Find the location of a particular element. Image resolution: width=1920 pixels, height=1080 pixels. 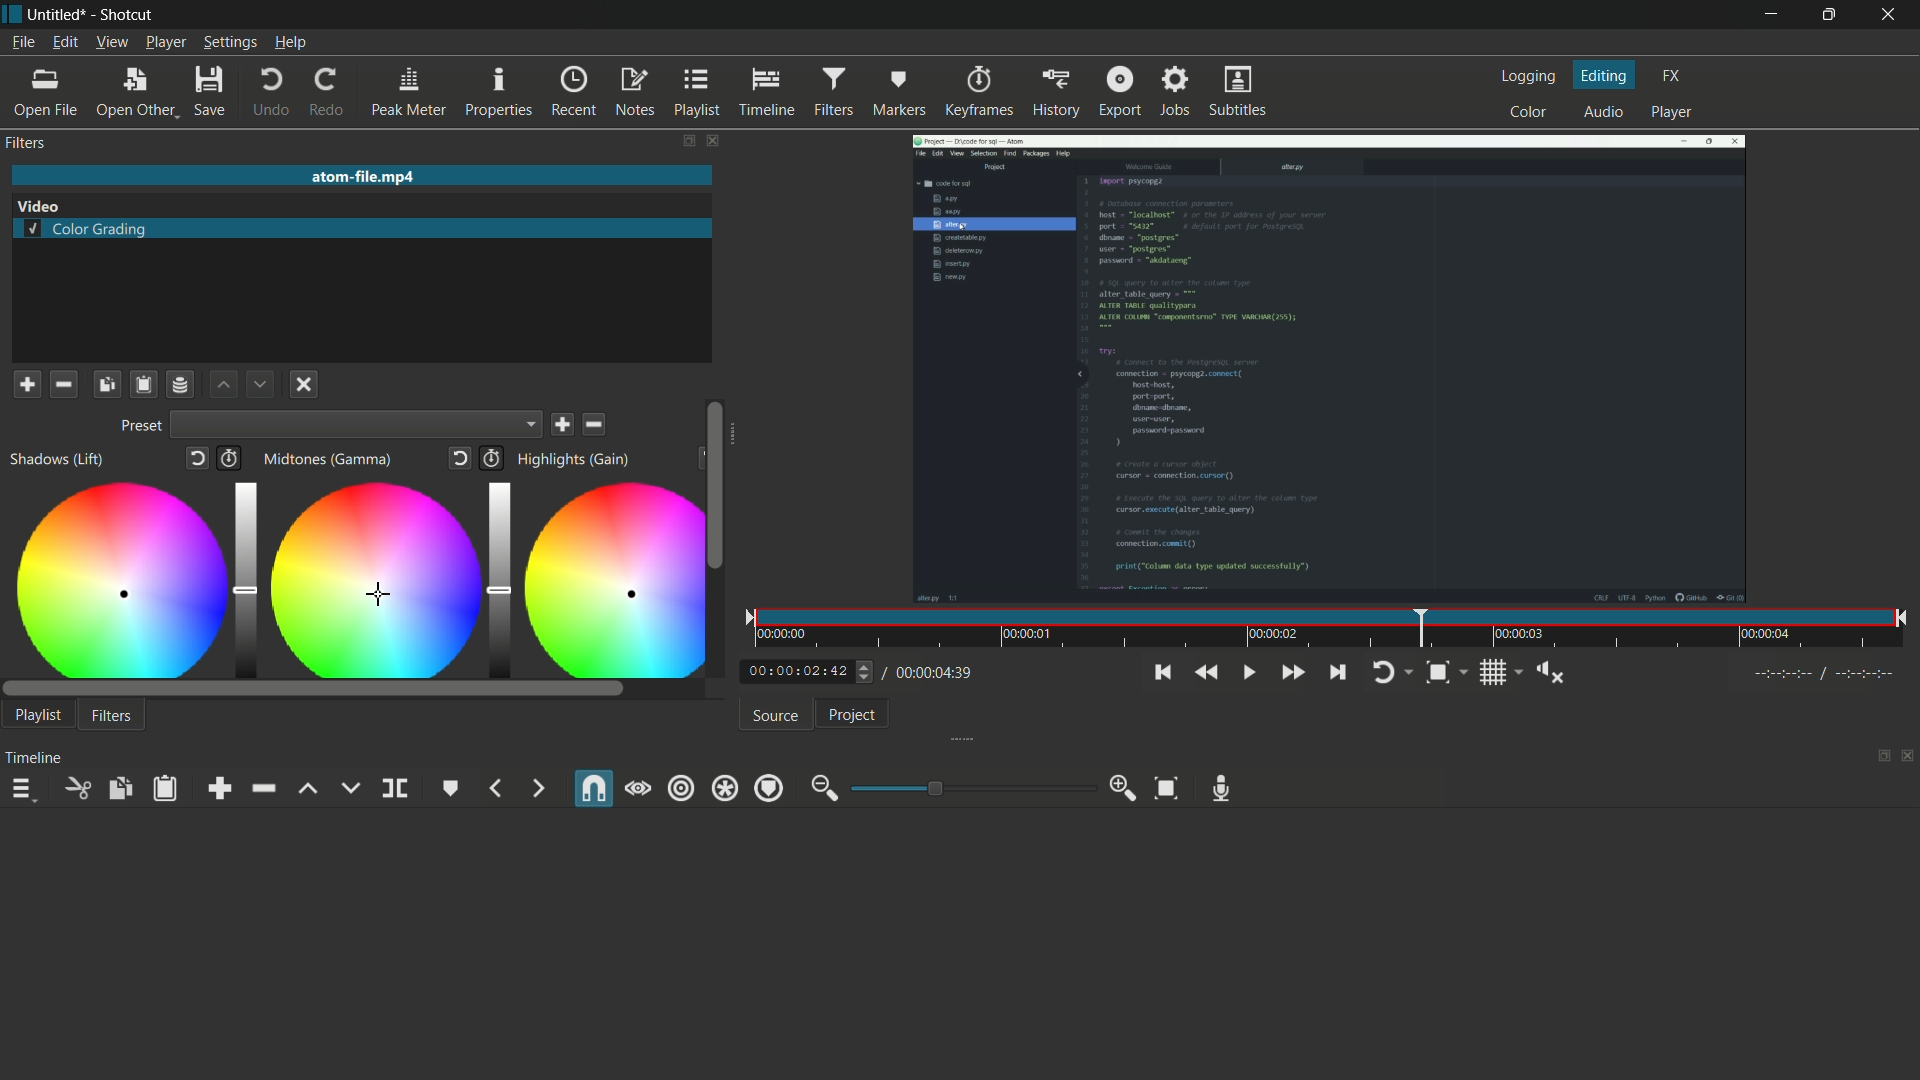

skip to the previous point is located at coordinates (1161, 673).